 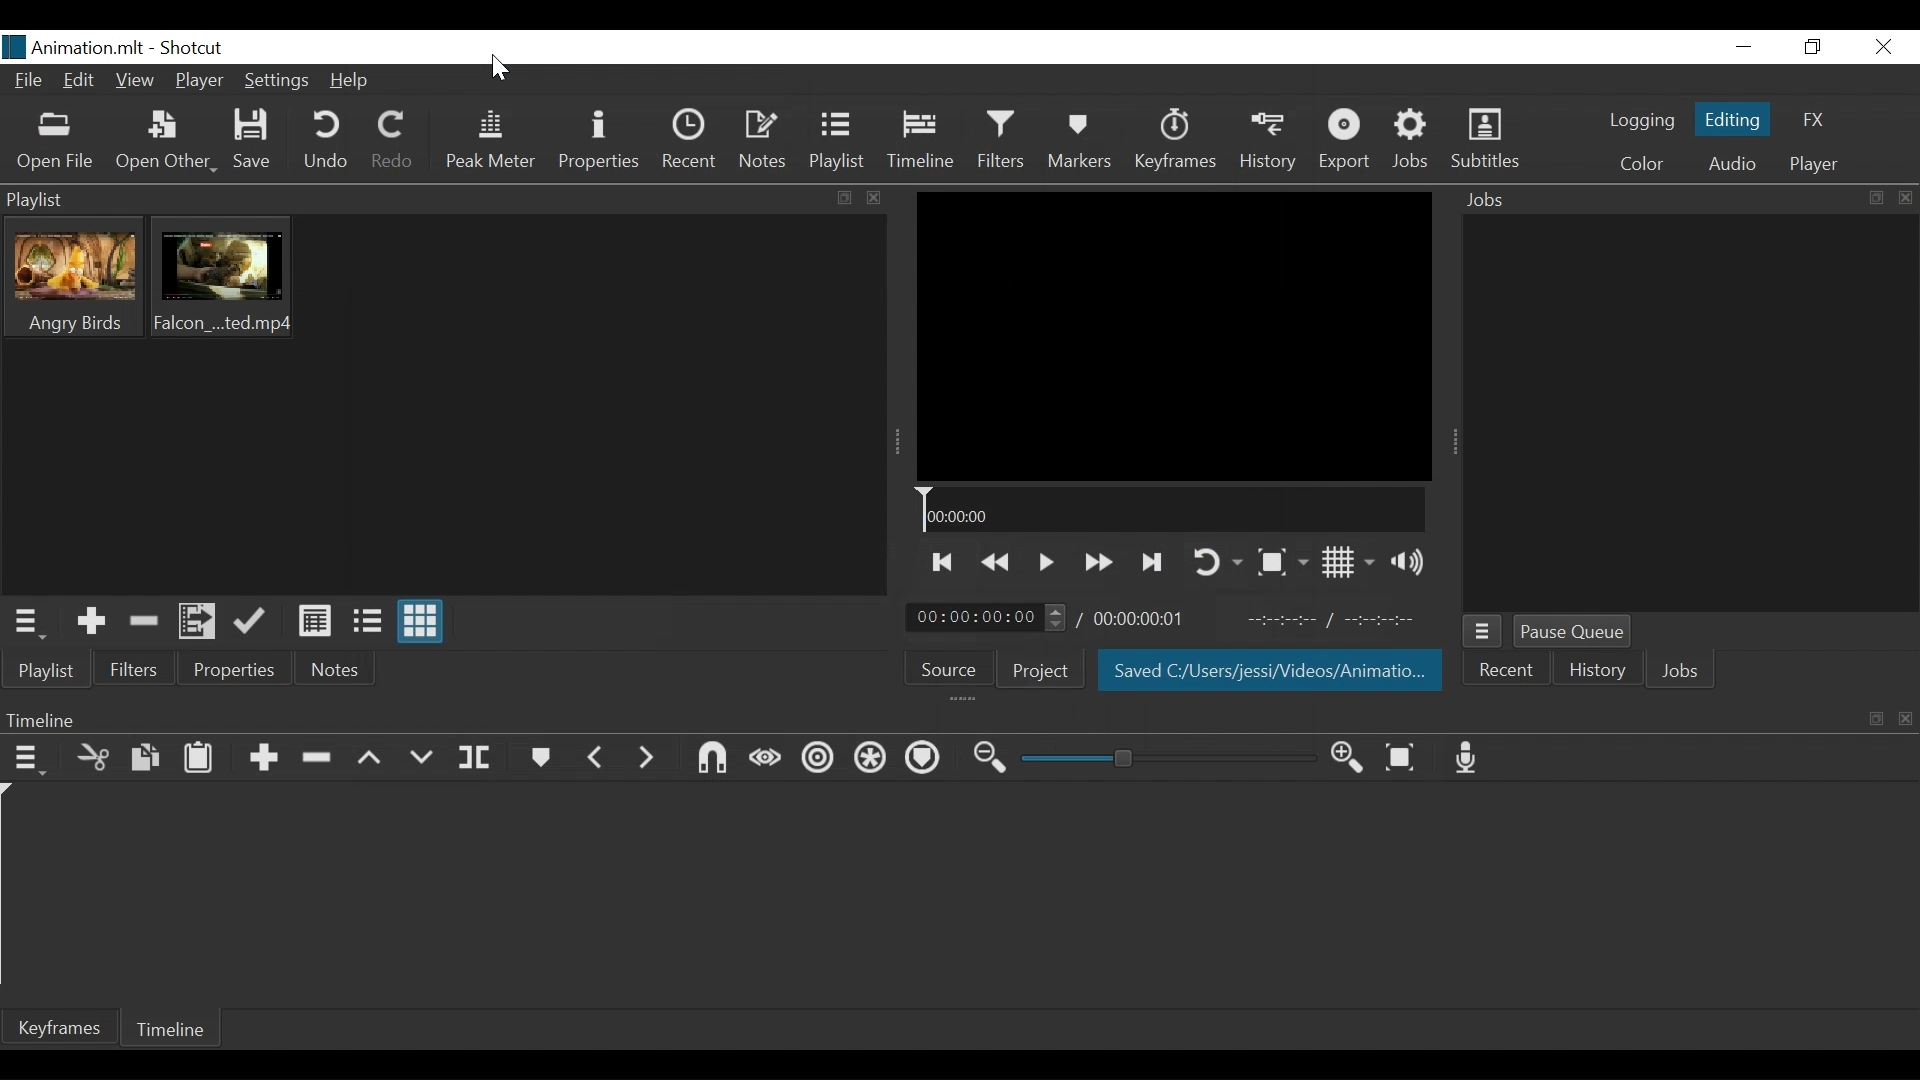 I want to click on Keyframes, so click(x=1179, y=140).